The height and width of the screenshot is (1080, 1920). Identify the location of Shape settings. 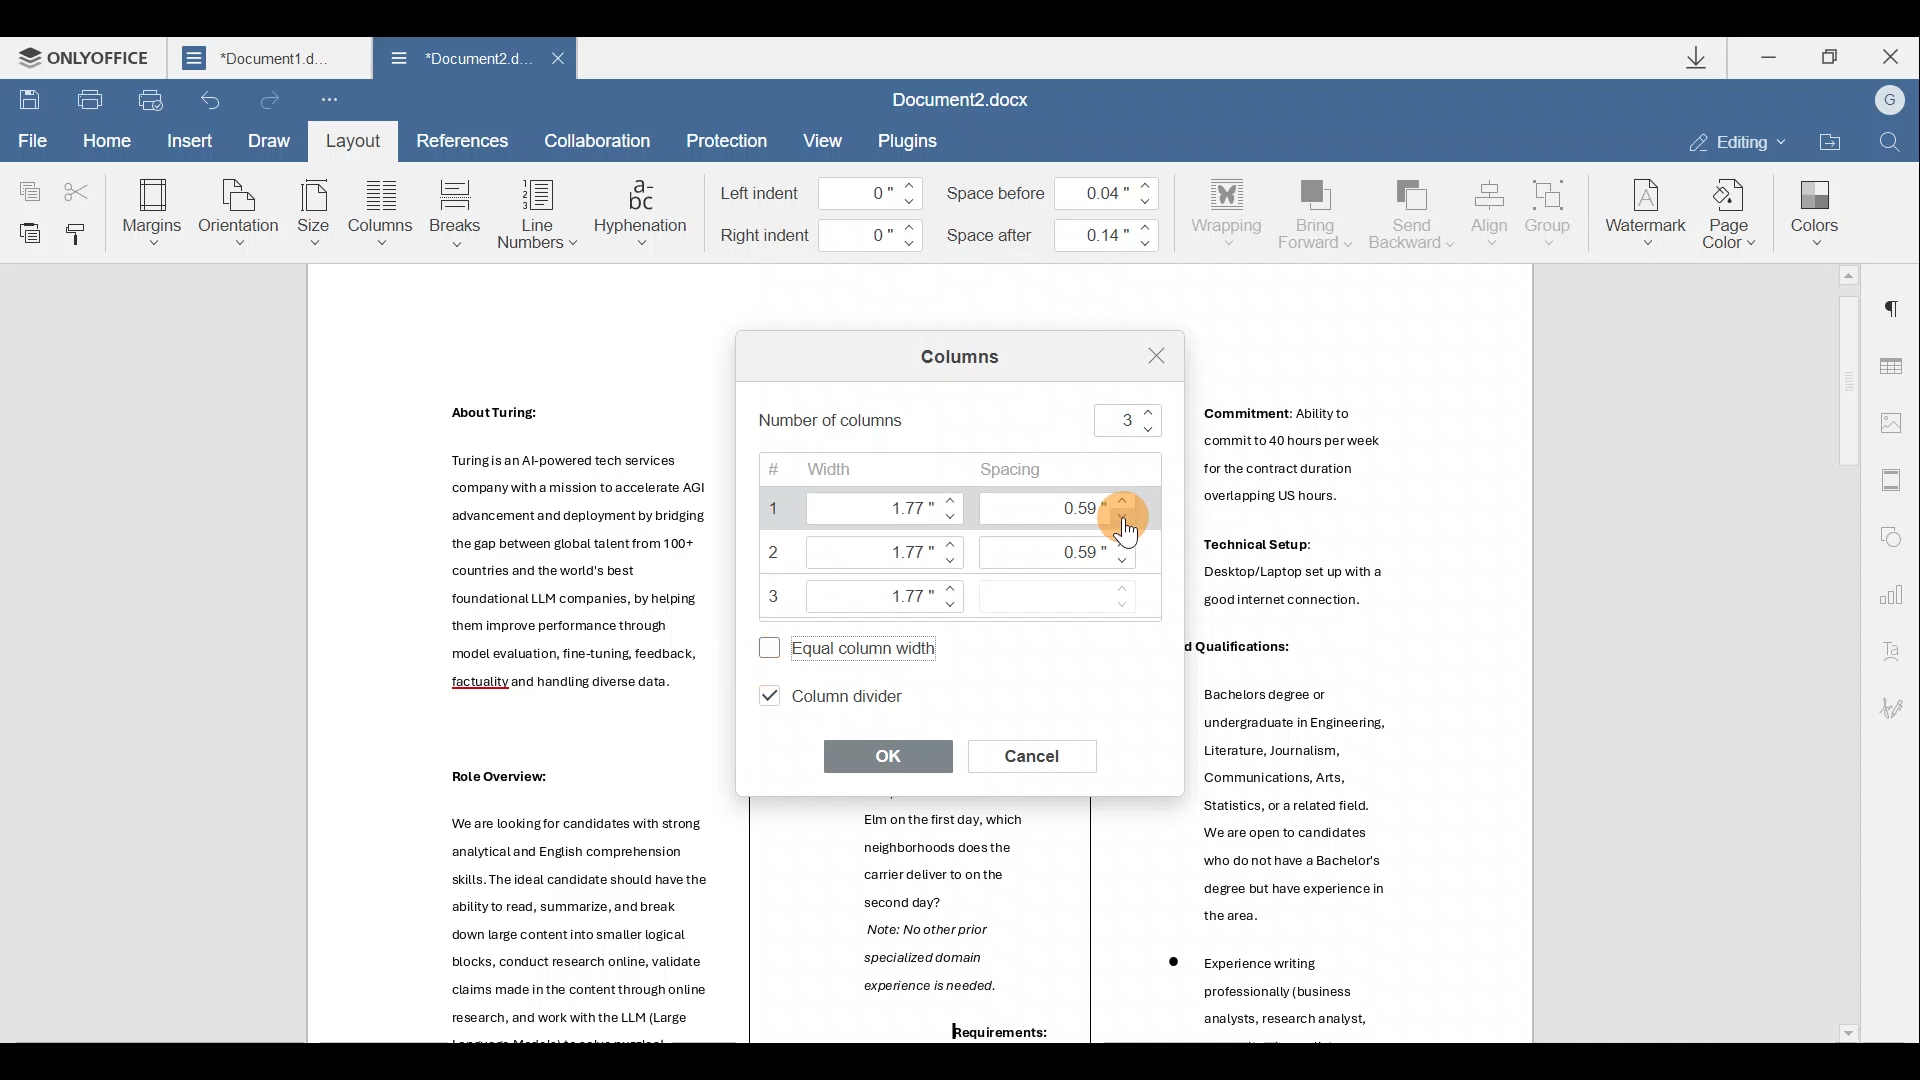
(1898, 539).